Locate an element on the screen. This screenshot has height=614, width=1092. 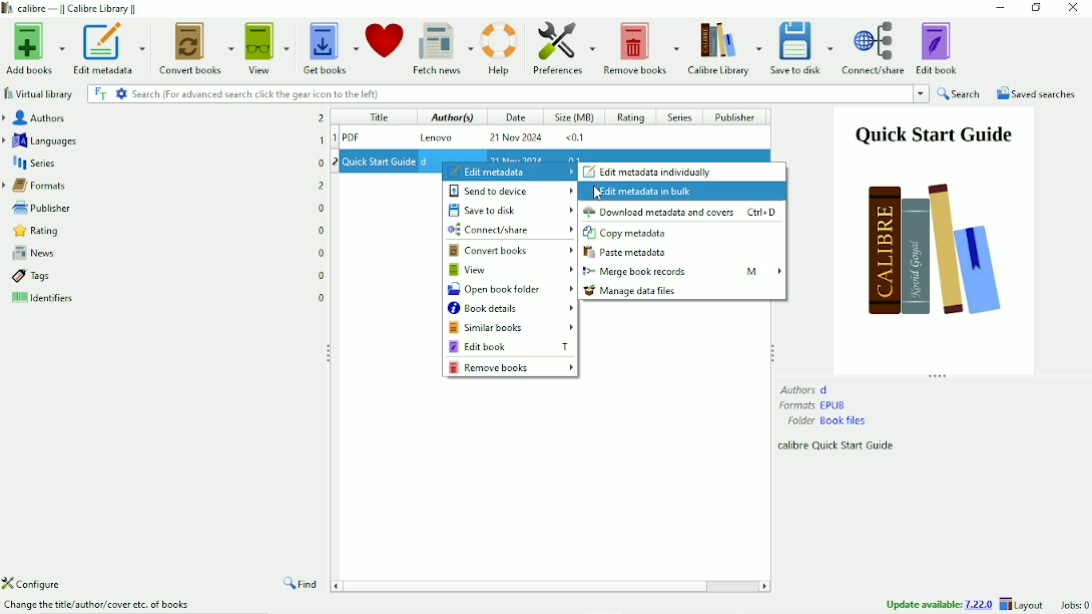
Download metadata and covers is located at coordinates (682, 212).